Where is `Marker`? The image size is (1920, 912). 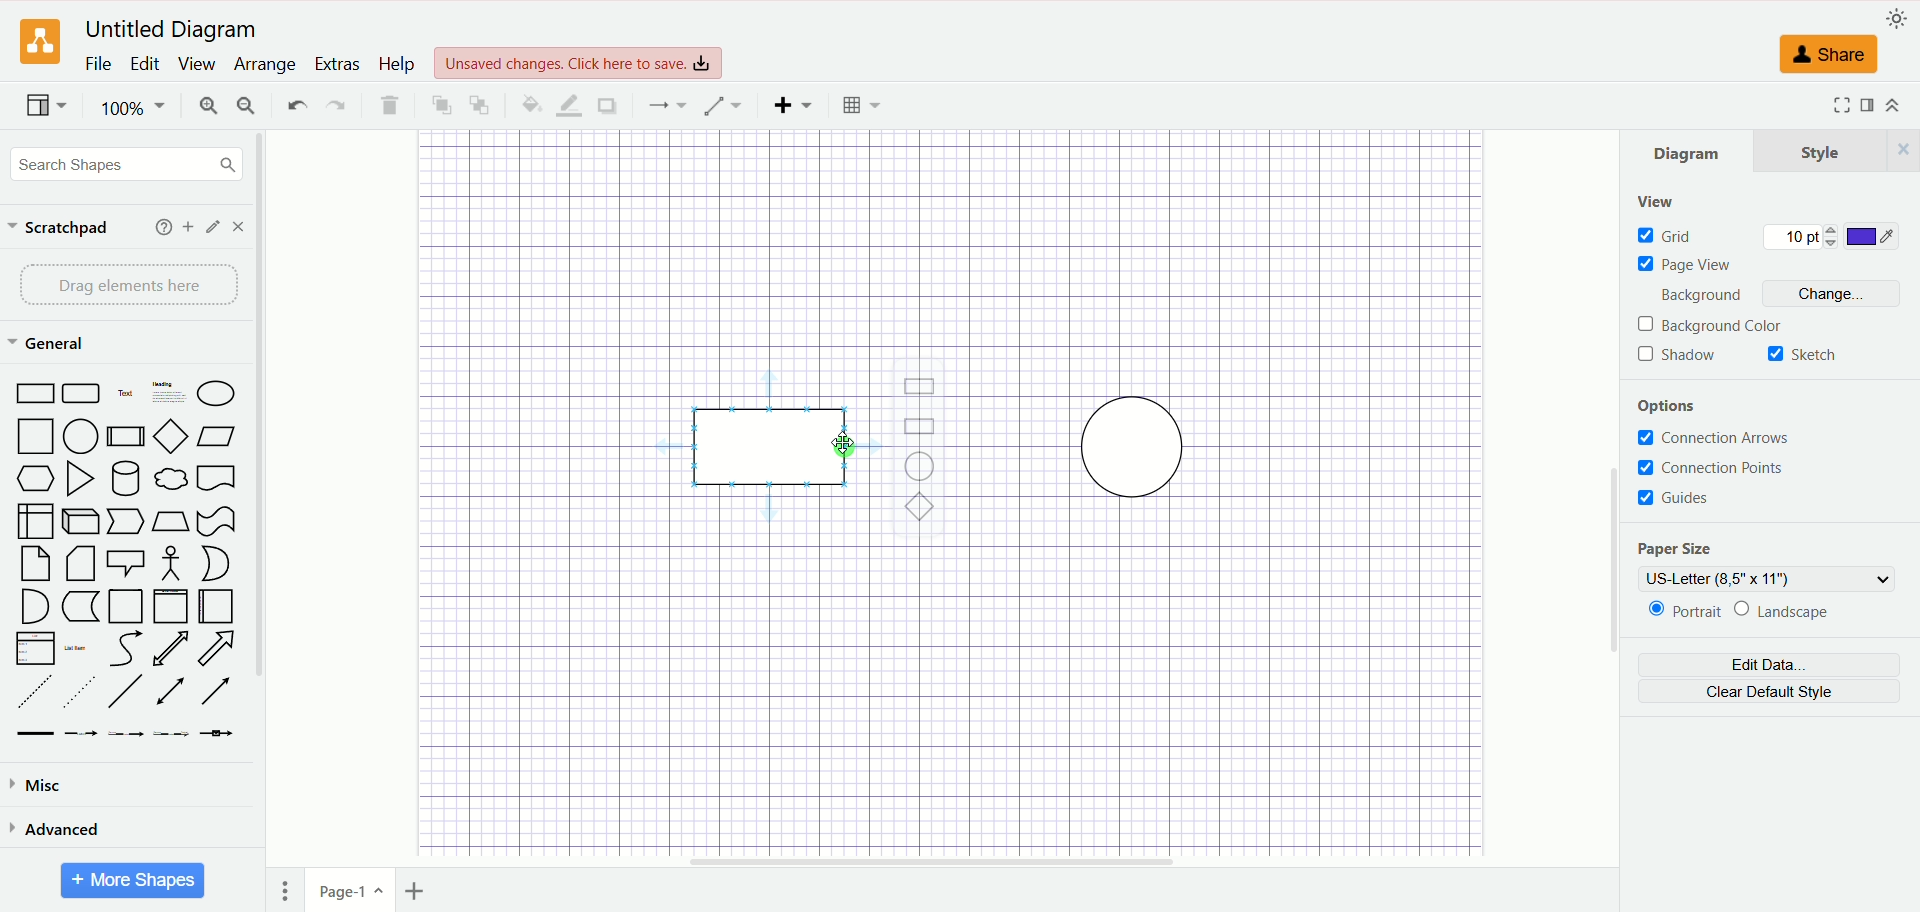 Marker is located at coordinates (80, 608).